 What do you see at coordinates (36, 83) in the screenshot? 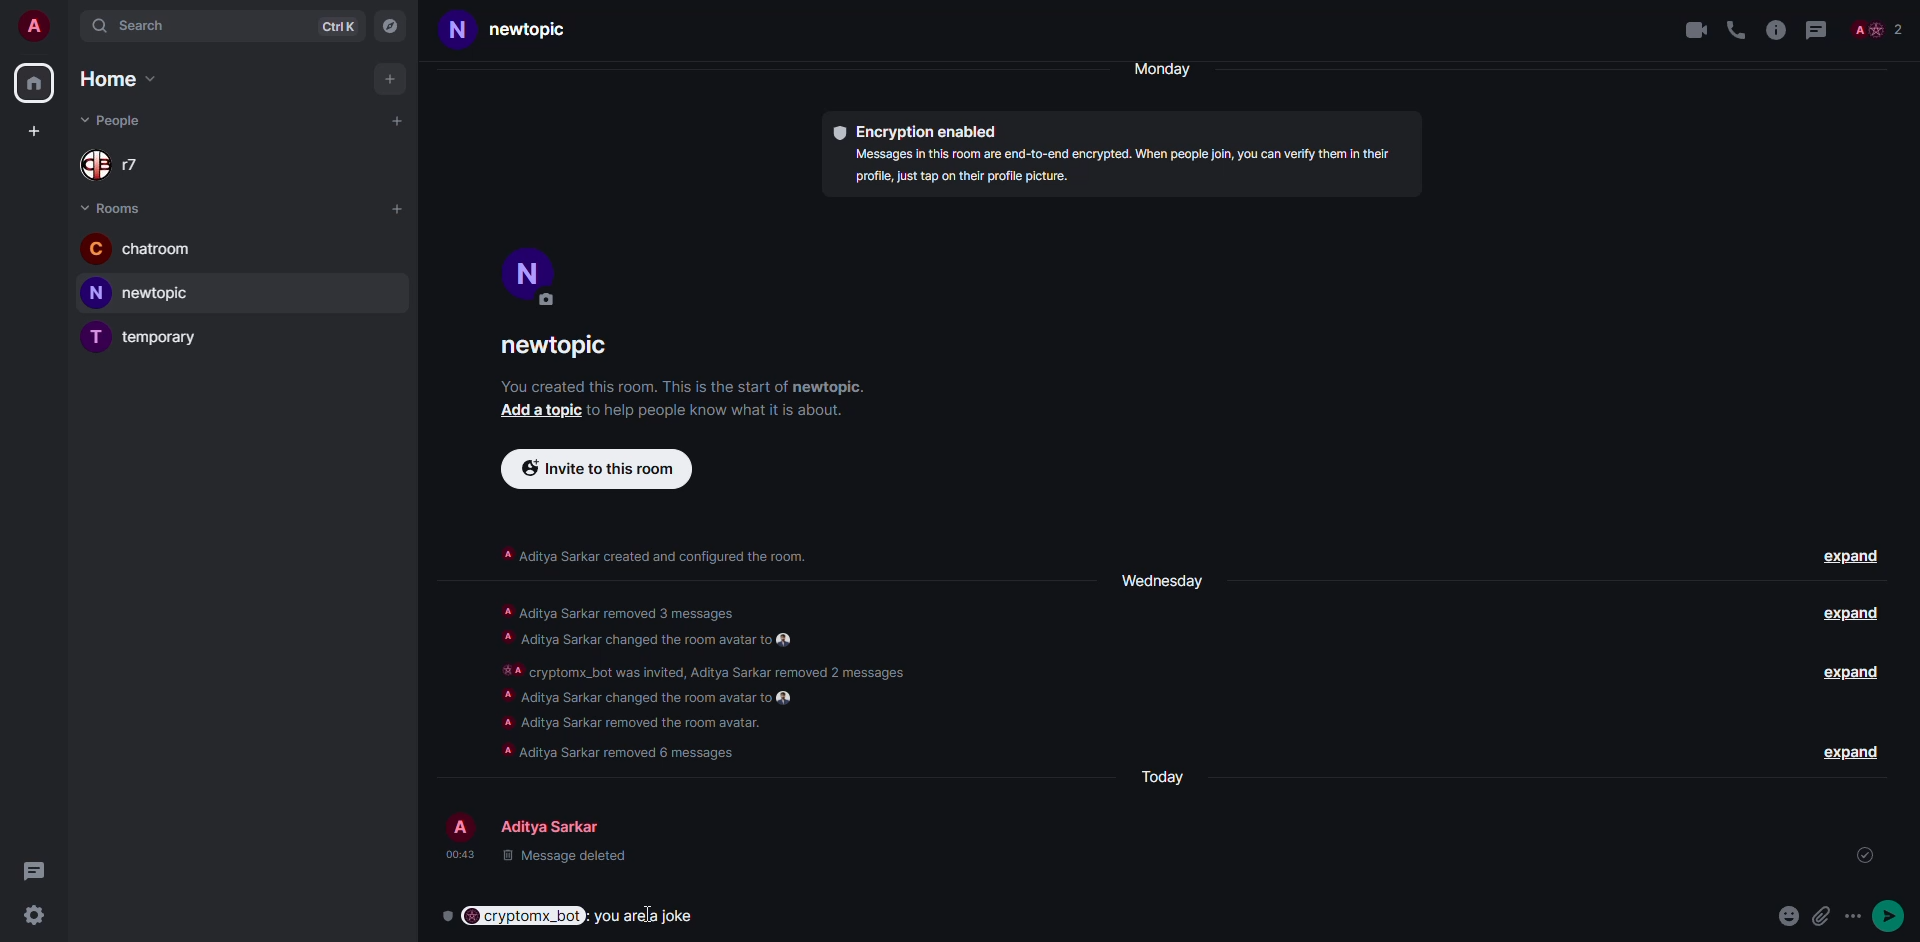
I see `home` at bounding box center [36, 83].